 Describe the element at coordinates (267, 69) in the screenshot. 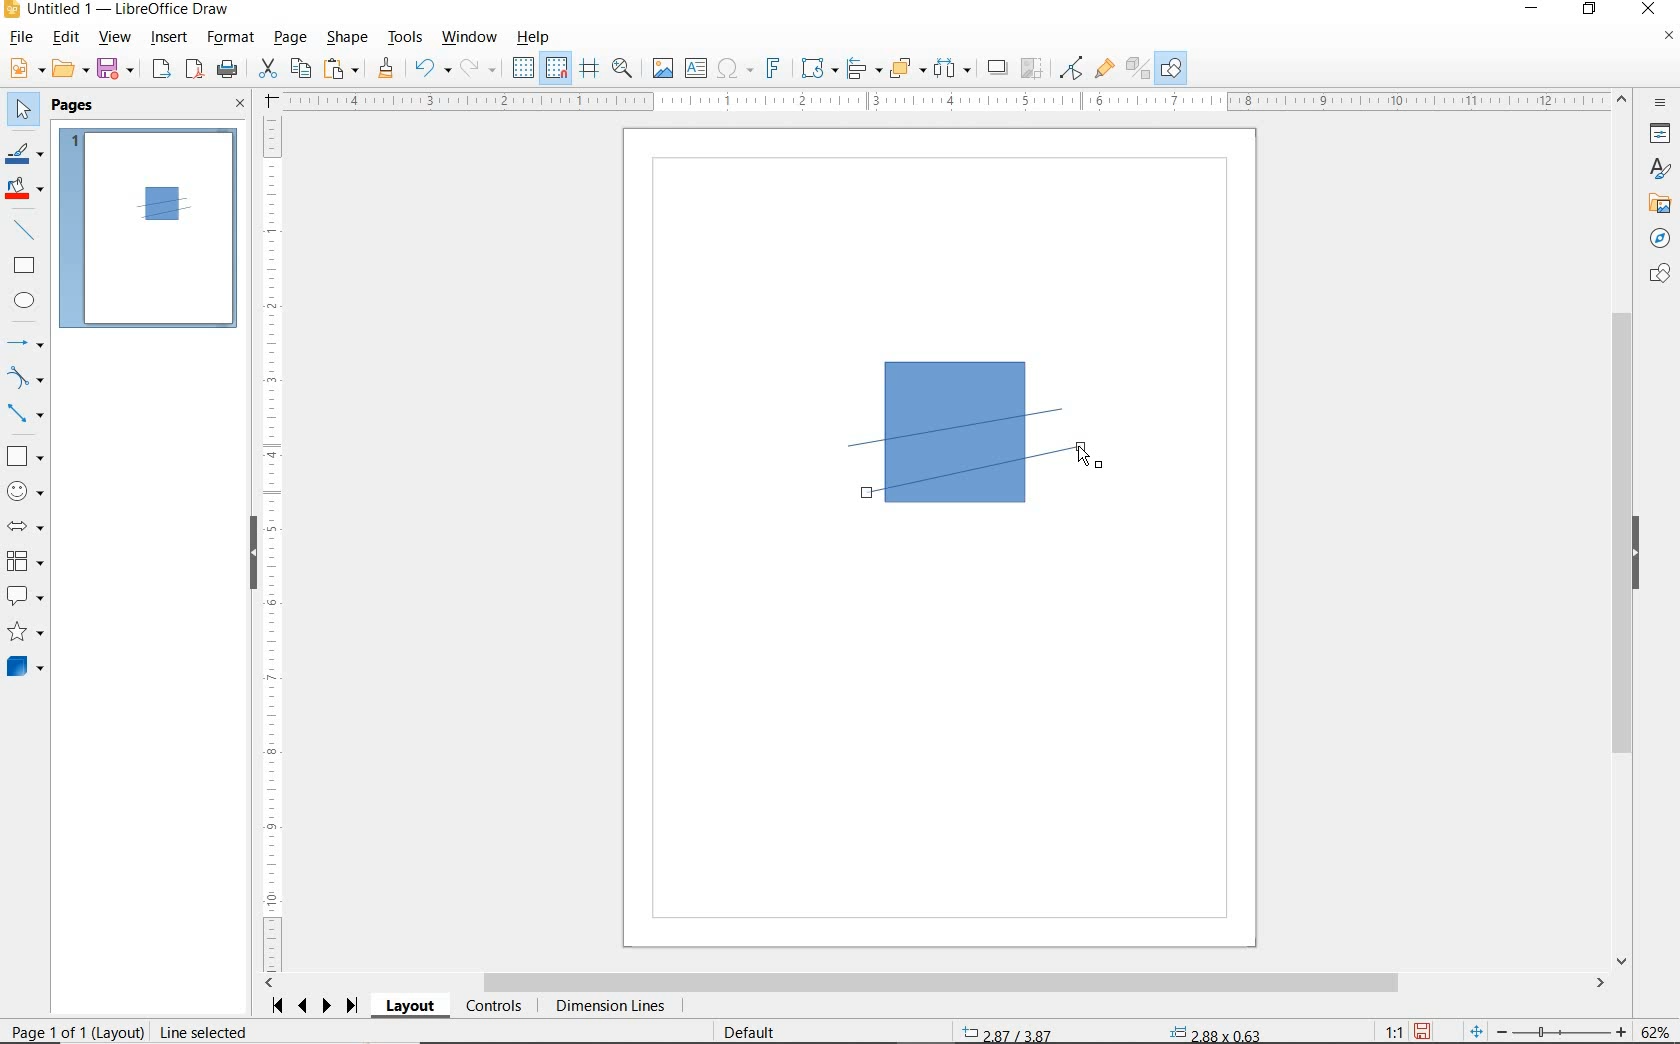

I see `CUT` at that location.